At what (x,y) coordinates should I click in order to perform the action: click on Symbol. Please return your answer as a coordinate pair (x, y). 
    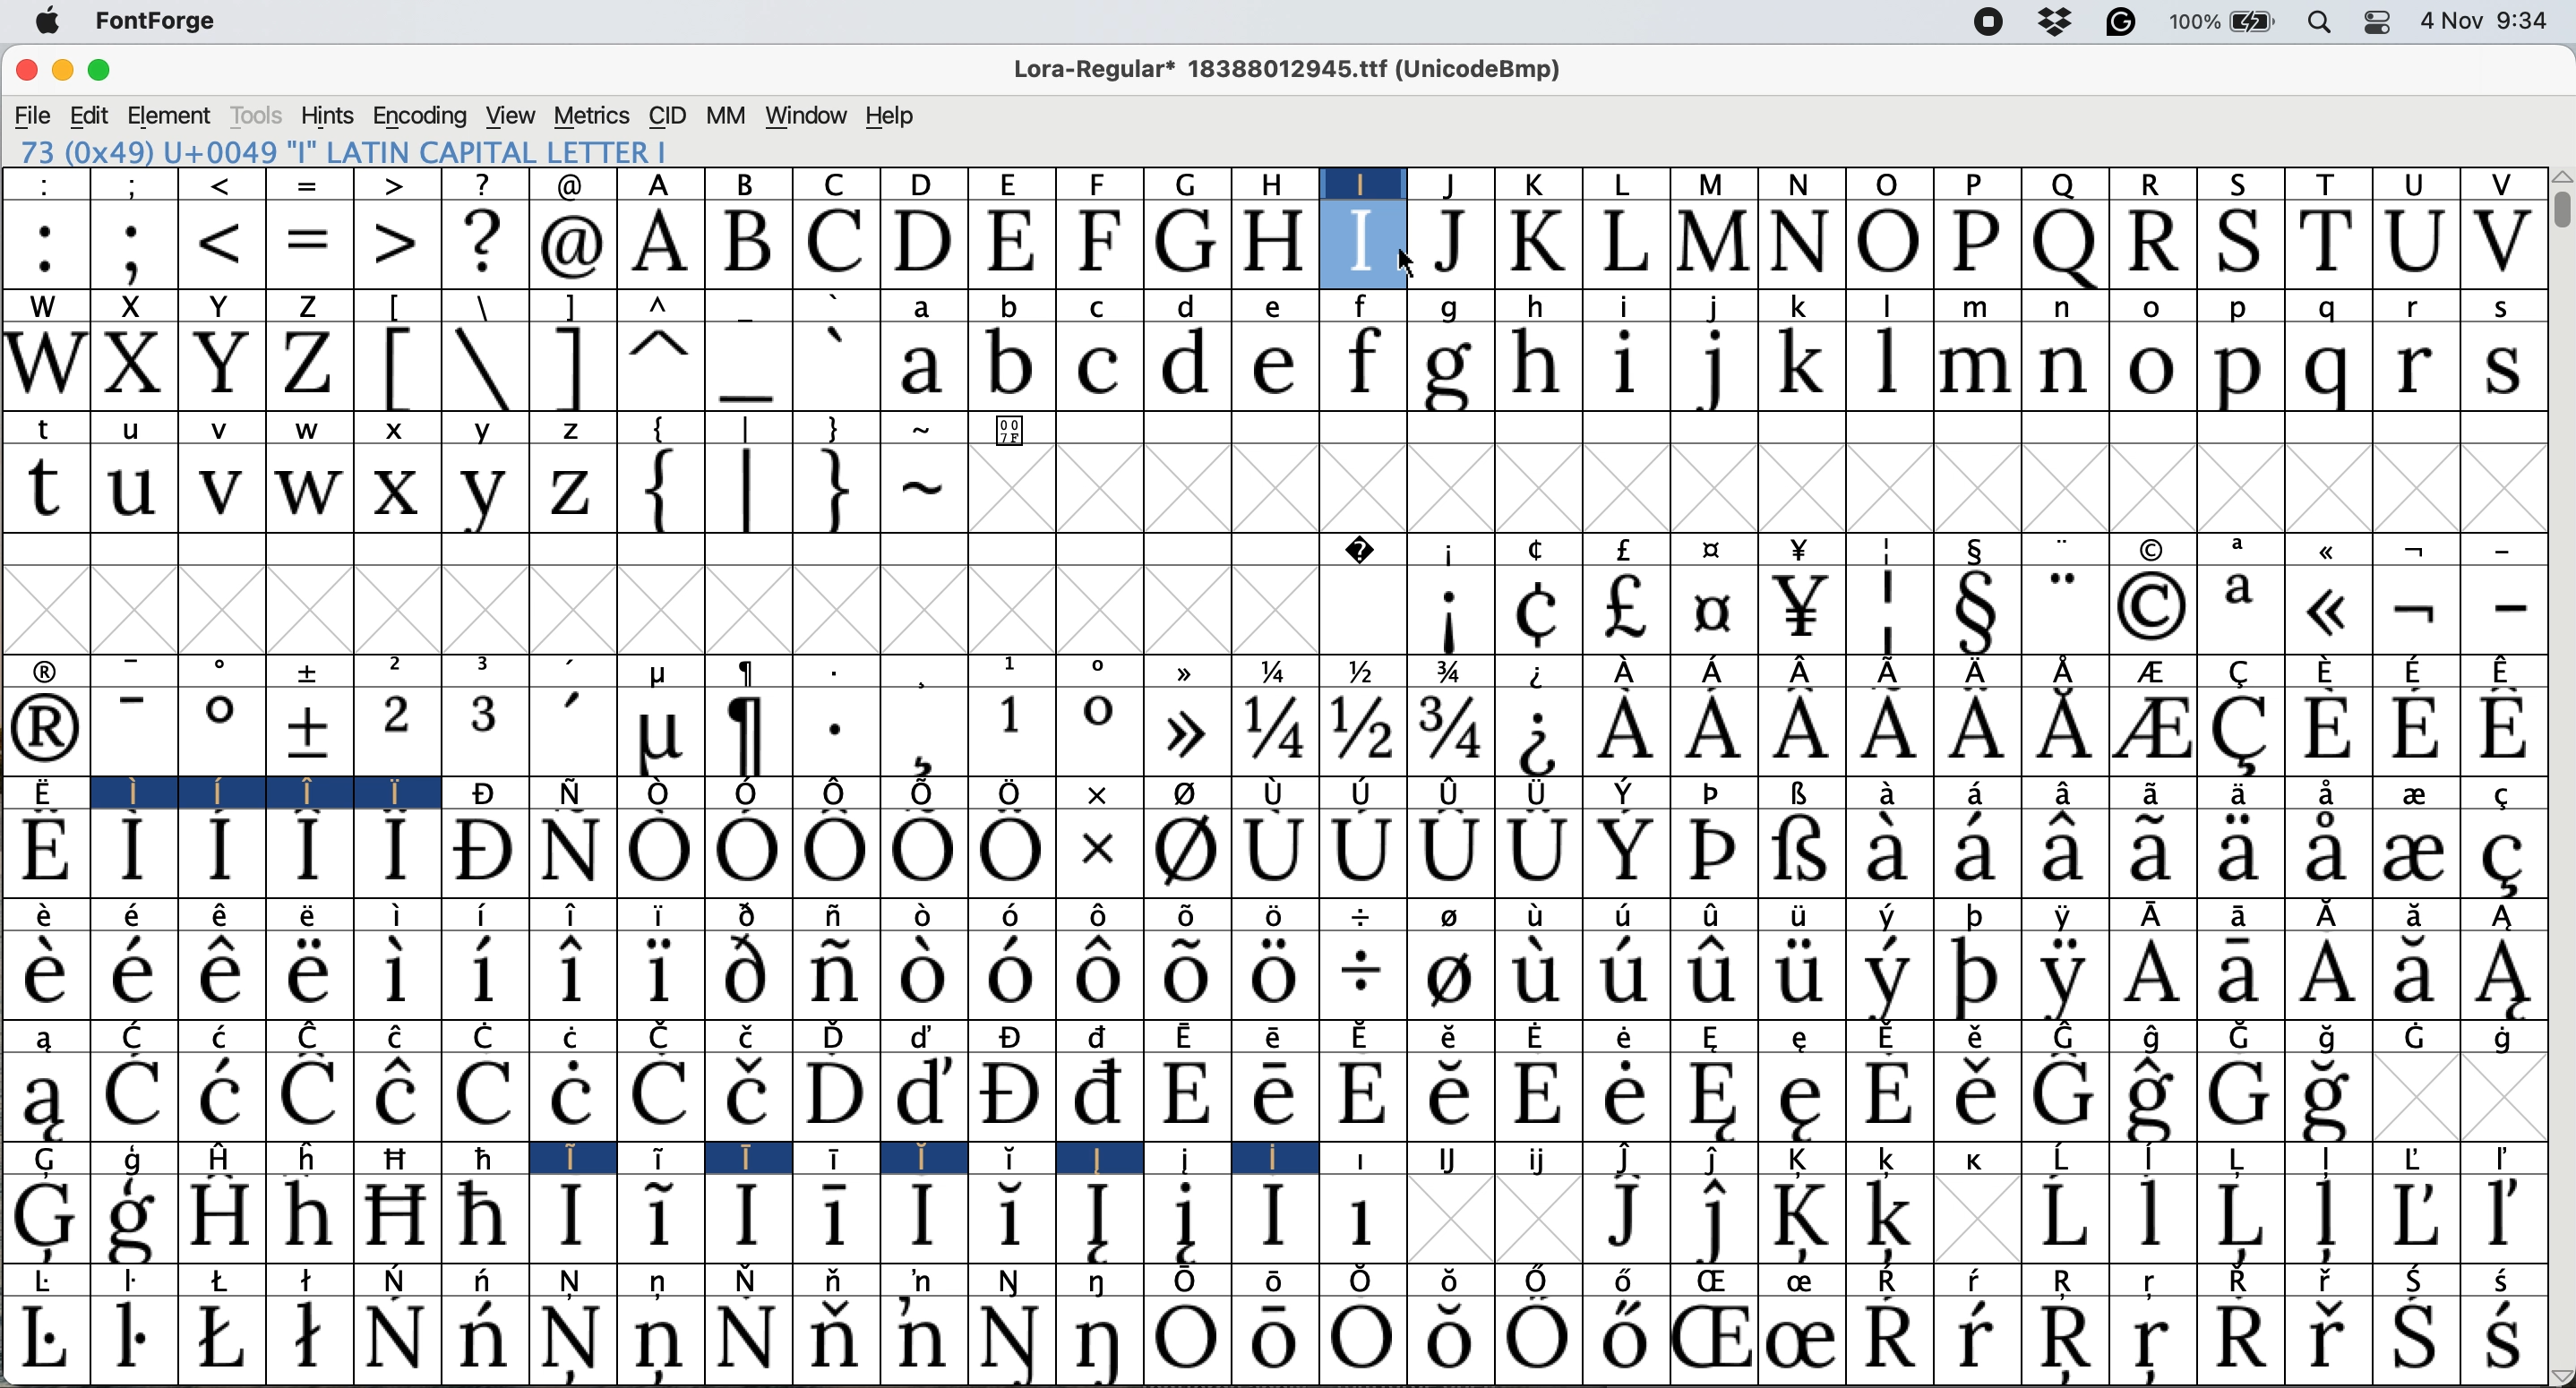
    Looking at the image, I should click on (575, 1036).